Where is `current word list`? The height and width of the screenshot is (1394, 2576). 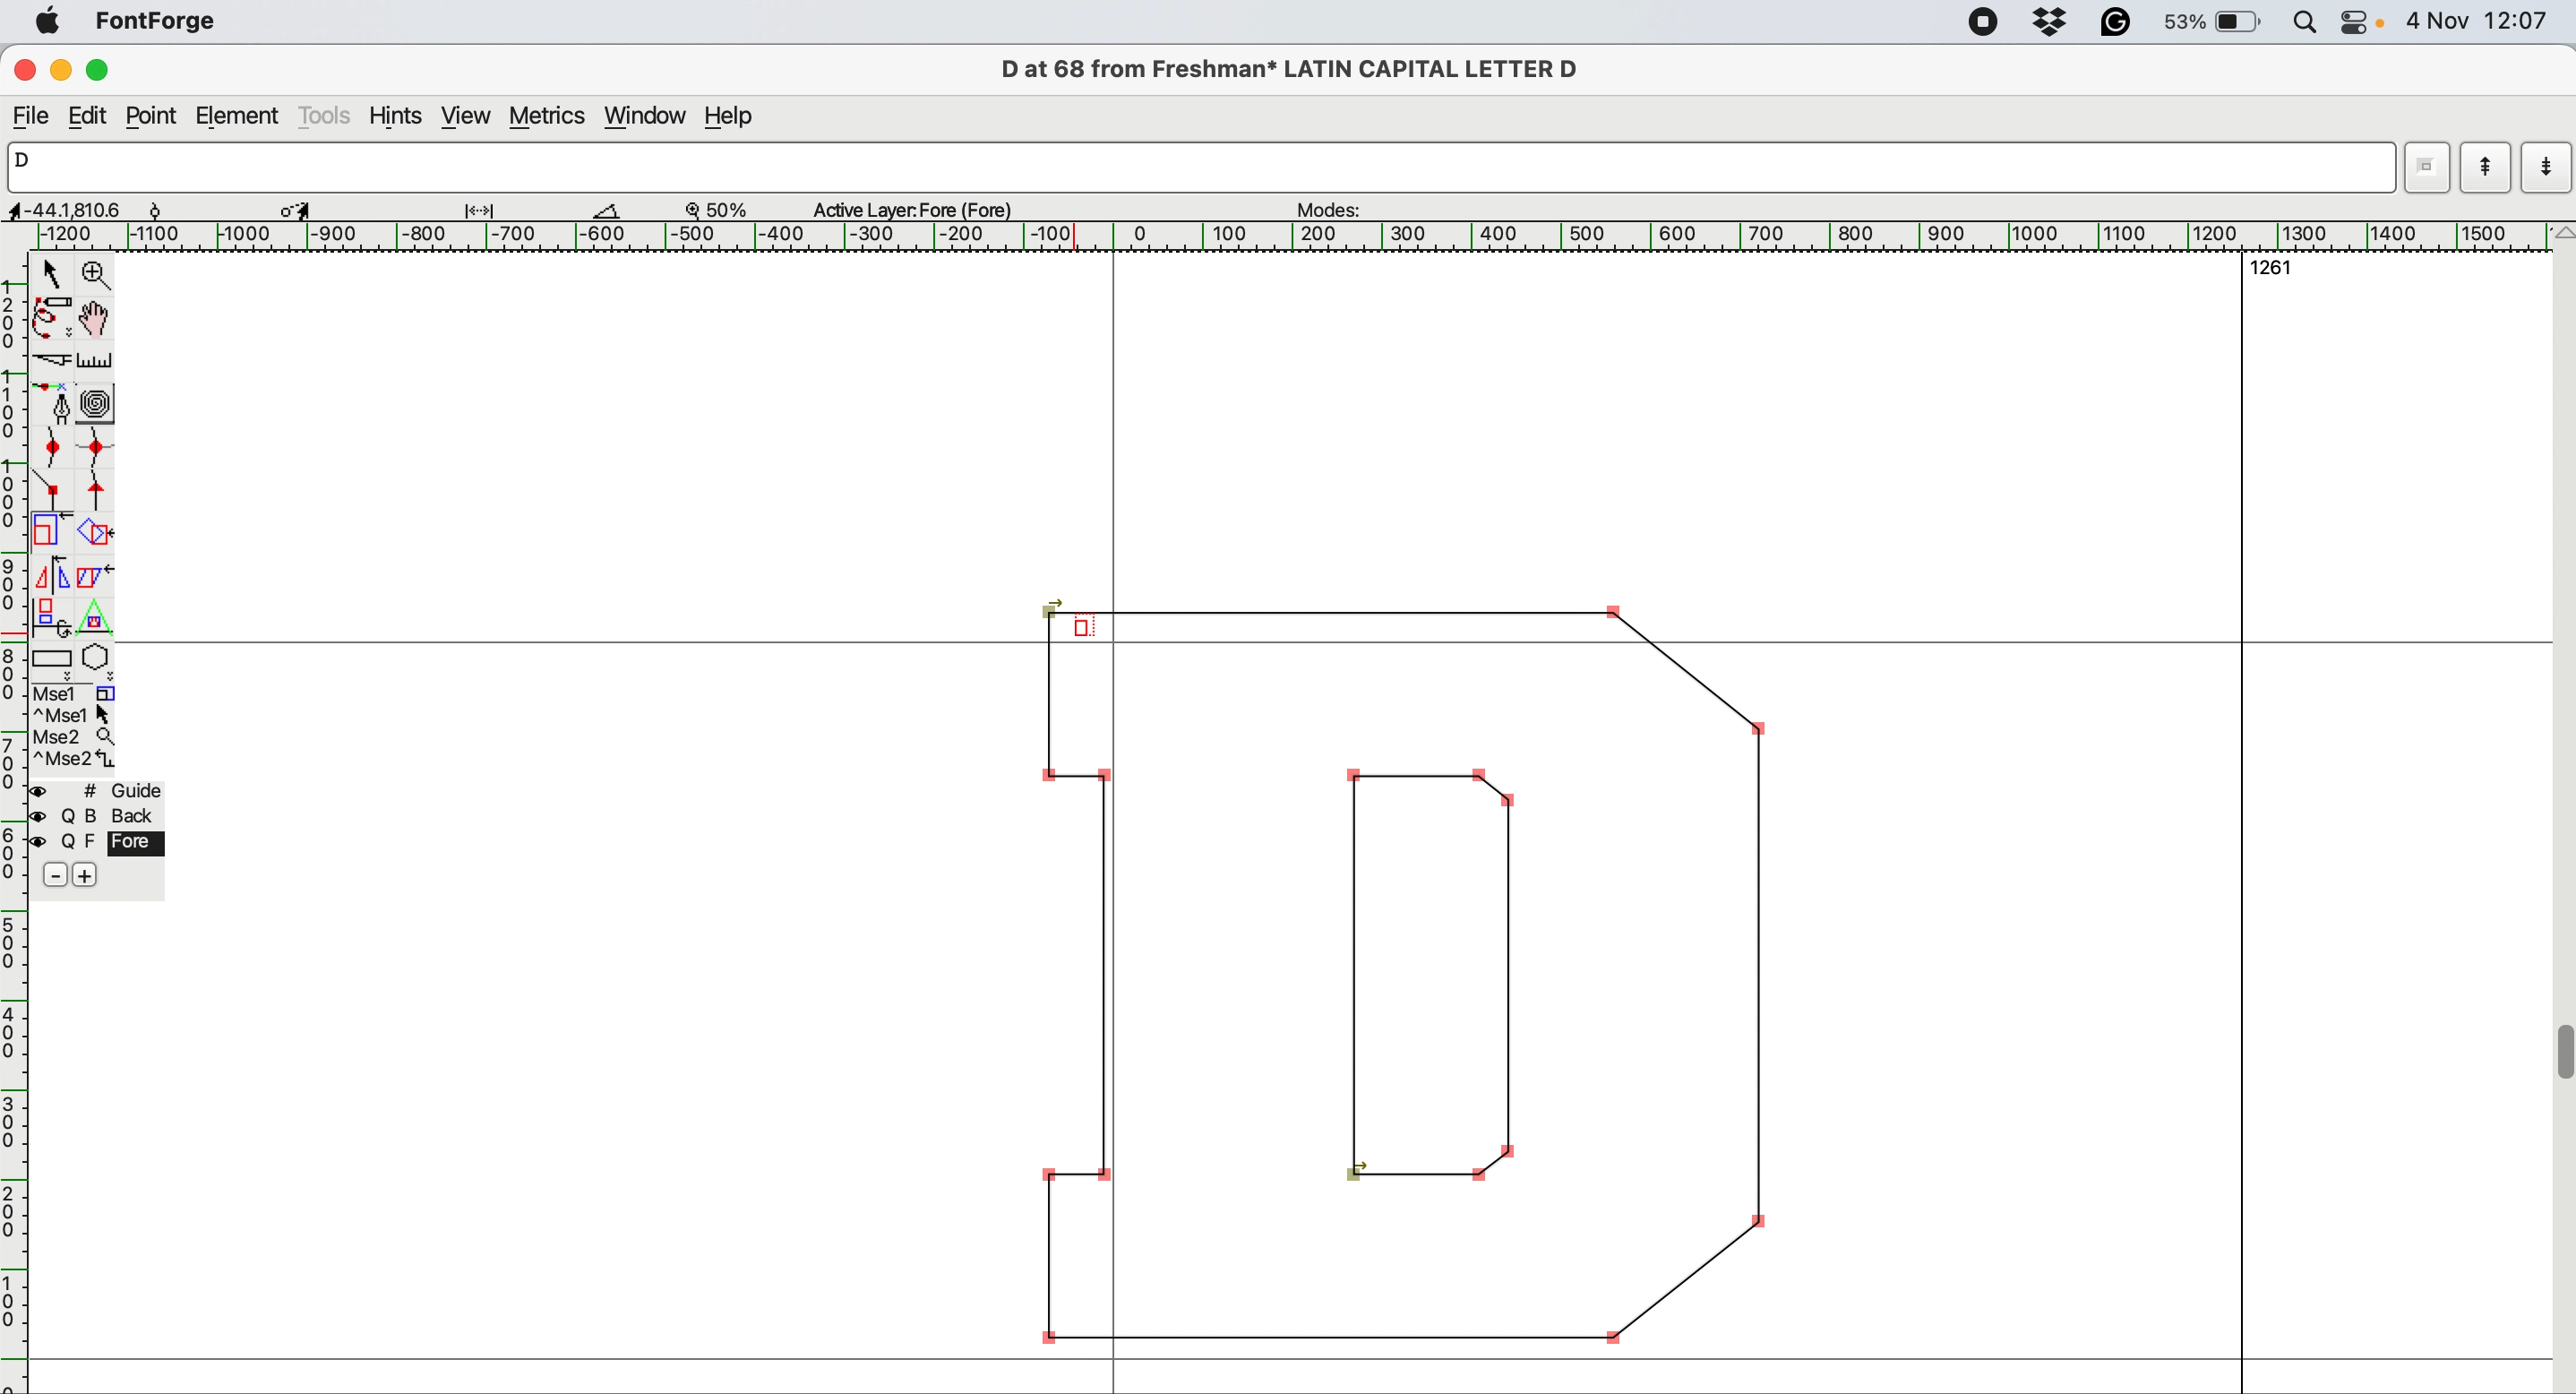
current word list is located at coordinates (2422, 173).